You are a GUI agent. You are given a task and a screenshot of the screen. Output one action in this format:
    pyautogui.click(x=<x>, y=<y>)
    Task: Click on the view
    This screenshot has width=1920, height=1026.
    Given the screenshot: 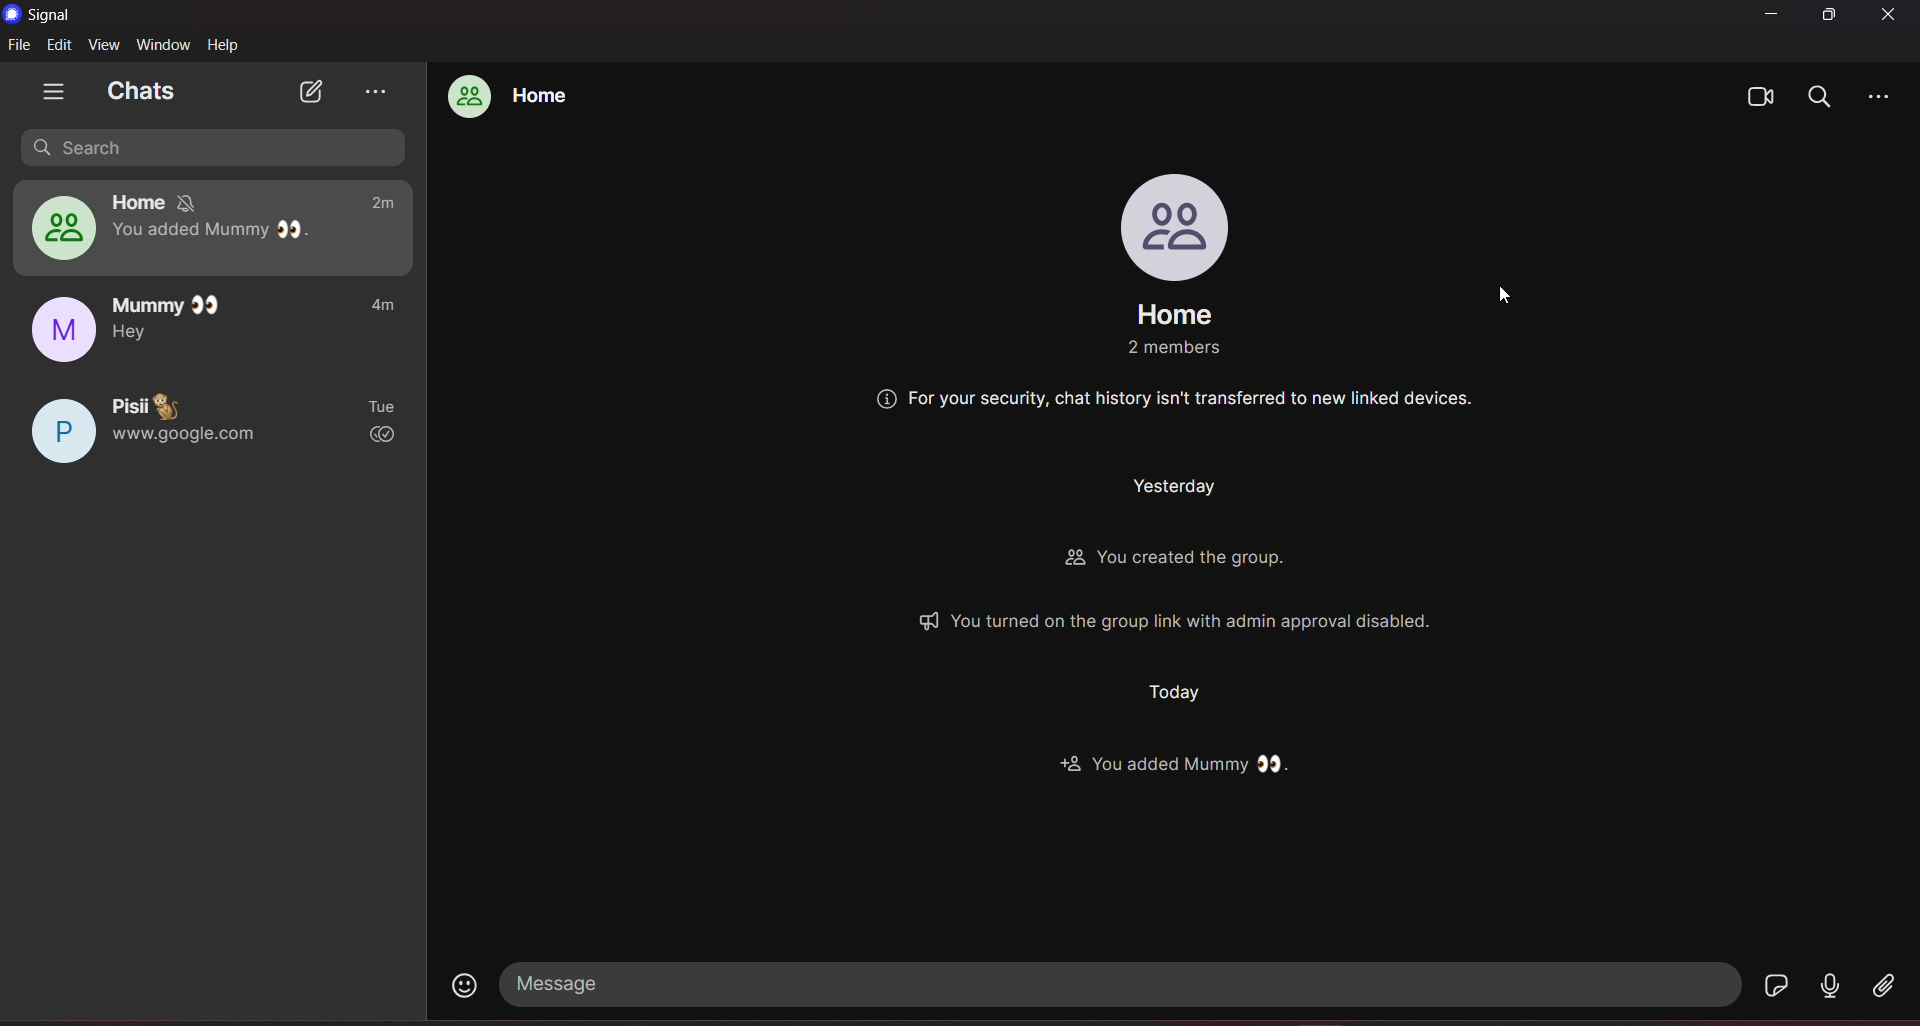 What is the action you would take?
    pyautogui.click(x=104, y=43)
    